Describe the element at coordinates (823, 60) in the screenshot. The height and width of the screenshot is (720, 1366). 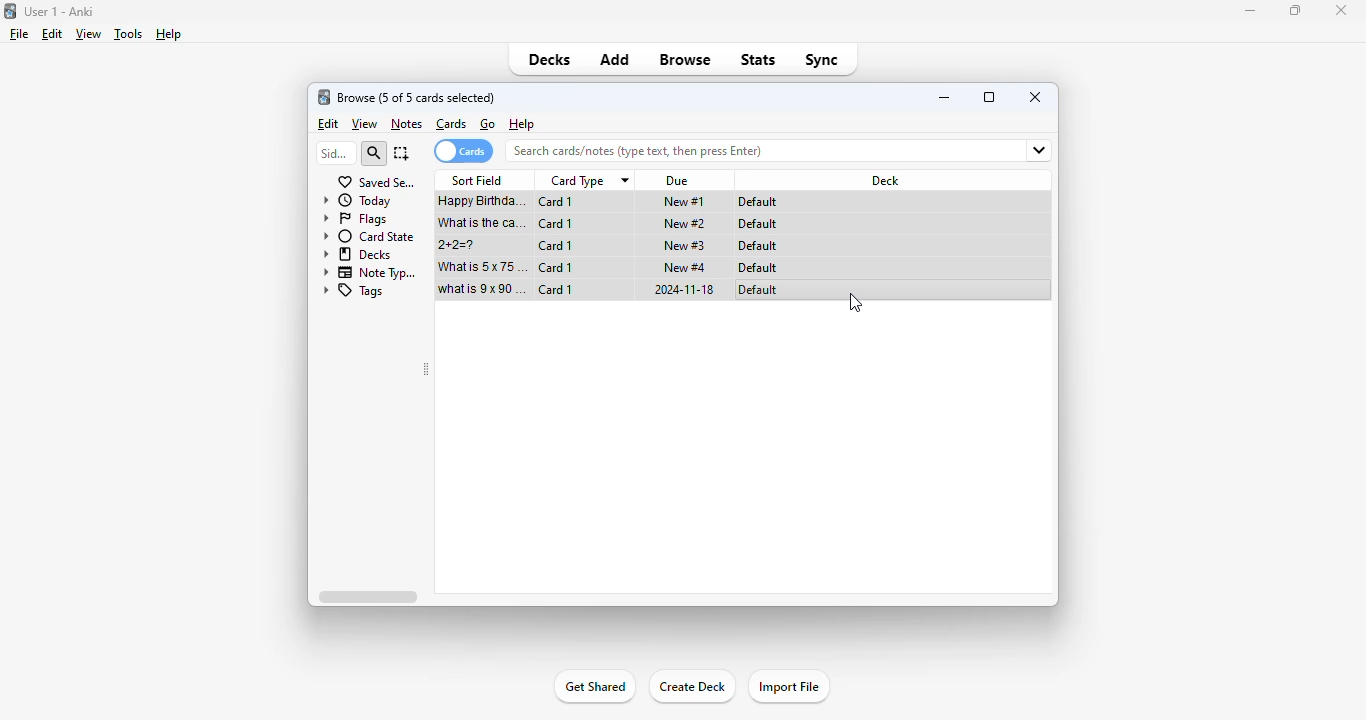
I see `sync` at that location.